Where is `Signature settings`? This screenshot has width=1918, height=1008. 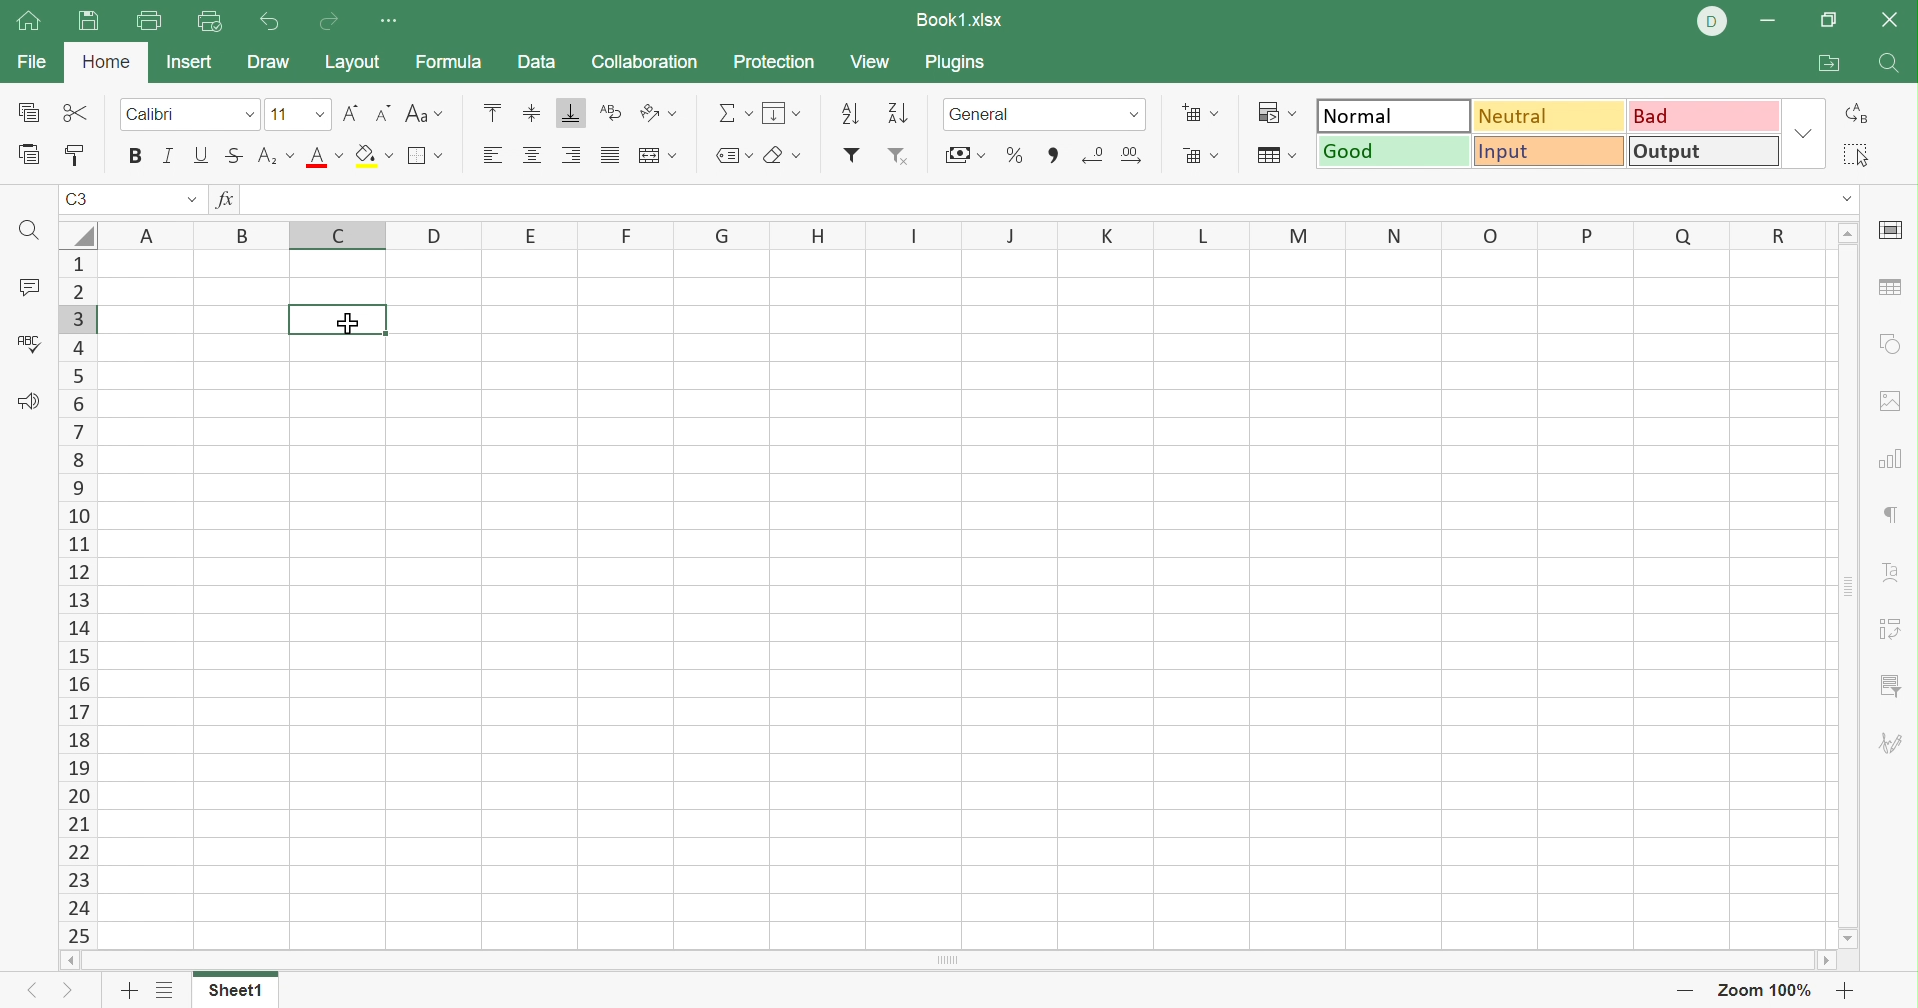 Signature settings is located at coordinates (1895, 744).